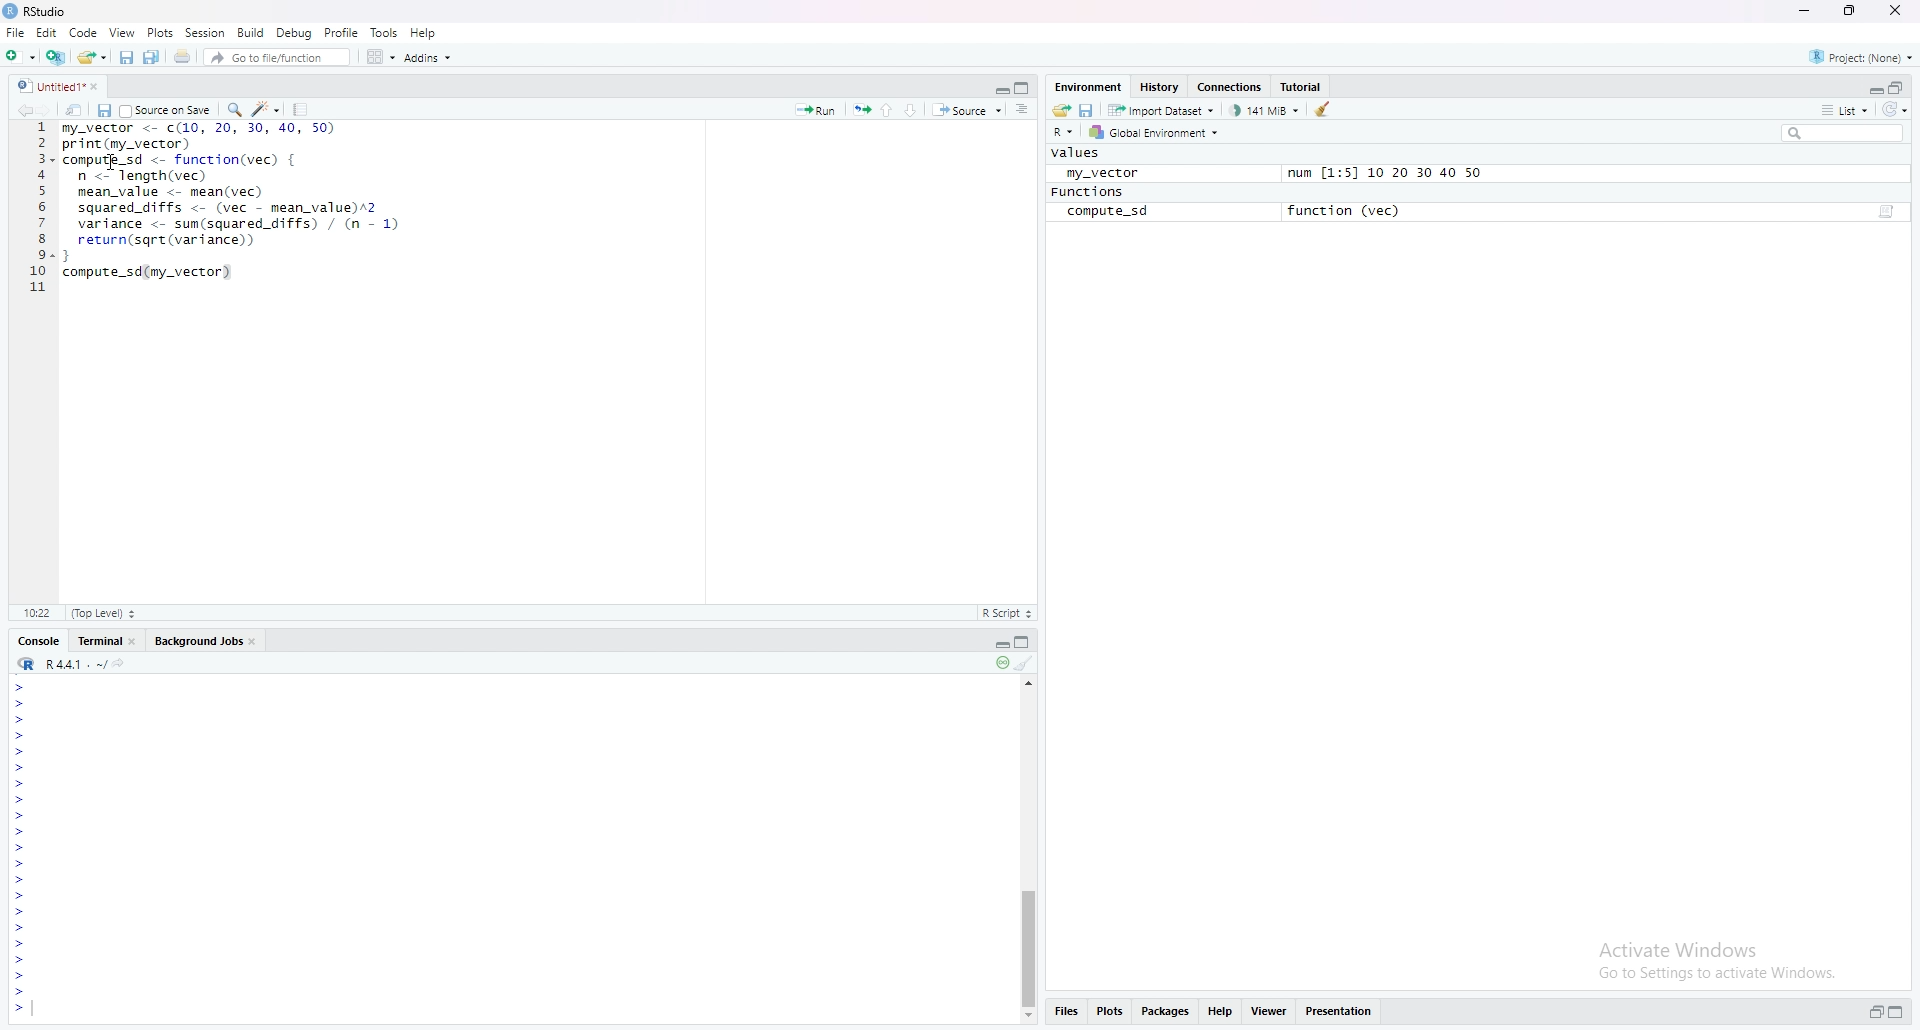 The image size is (1920, 1030). What do you see at coordinates (1031, 681) in the screenshot?
I see `Up` at bounding box center [1031, 681].